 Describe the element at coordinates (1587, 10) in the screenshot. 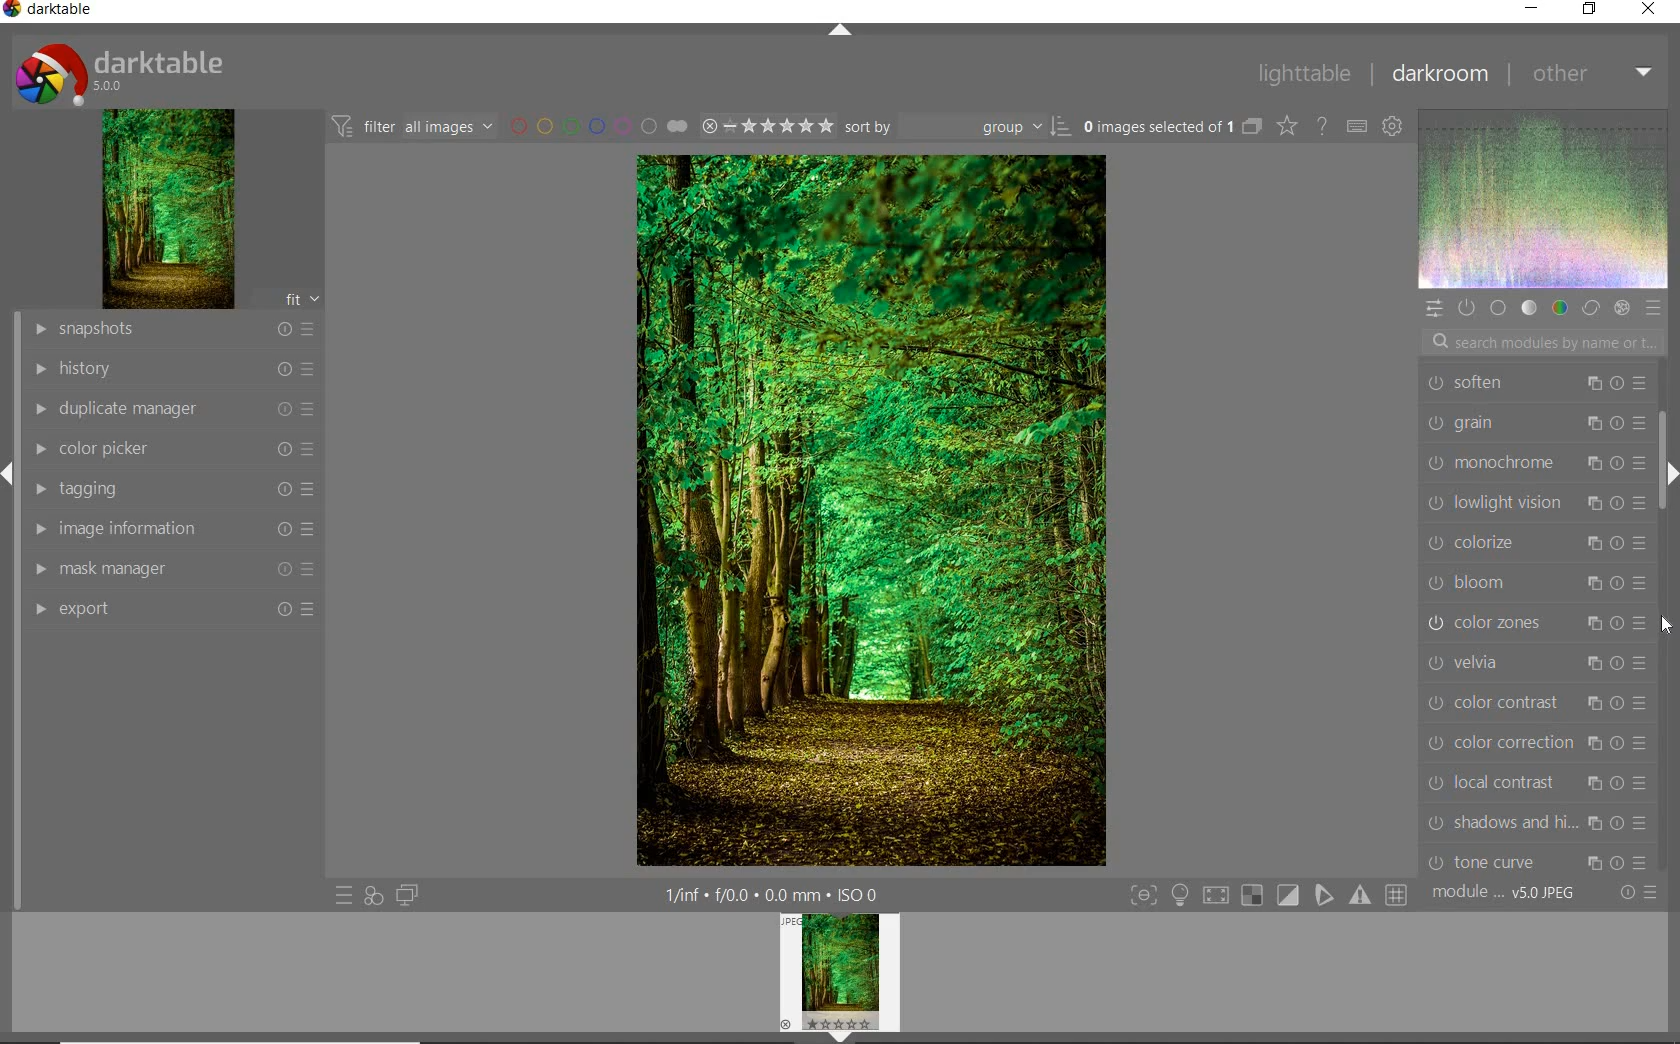

I see `RESTORE` at that location.